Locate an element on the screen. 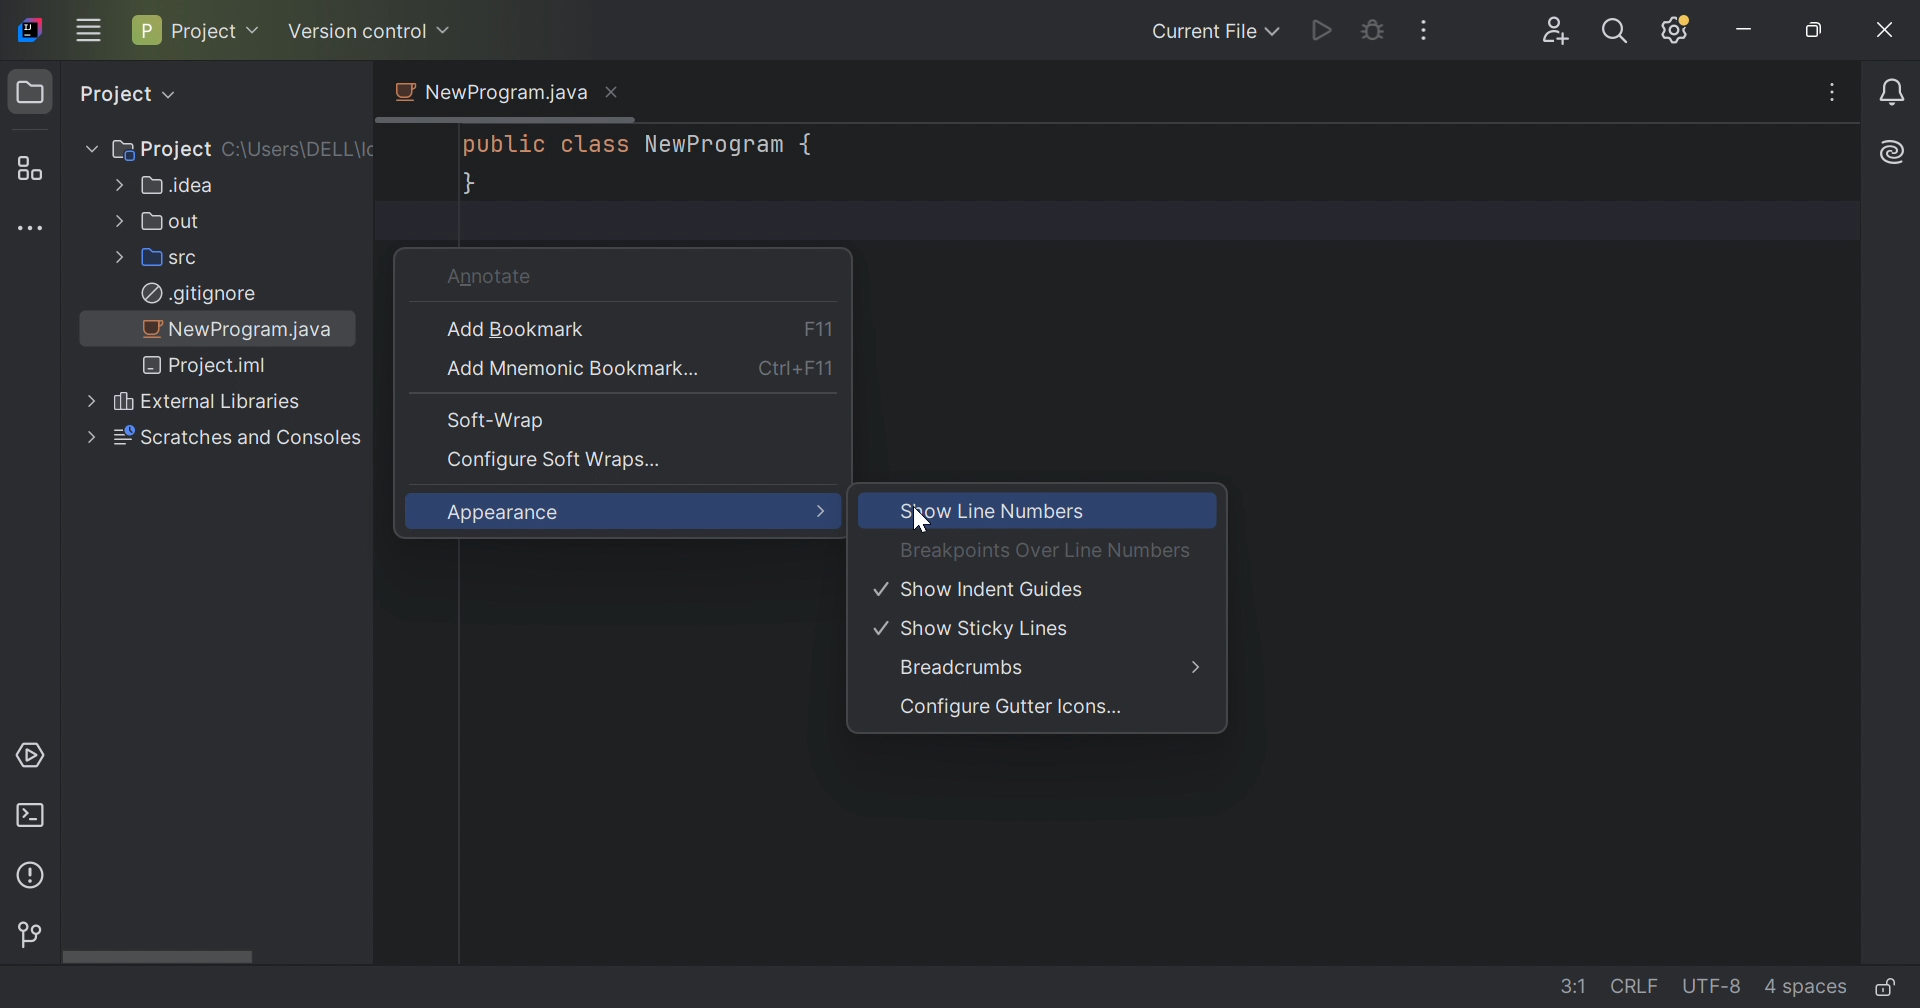 This screenshot has height=1008, width=1920. NewProgram.java is located at coordinates (244, 328).